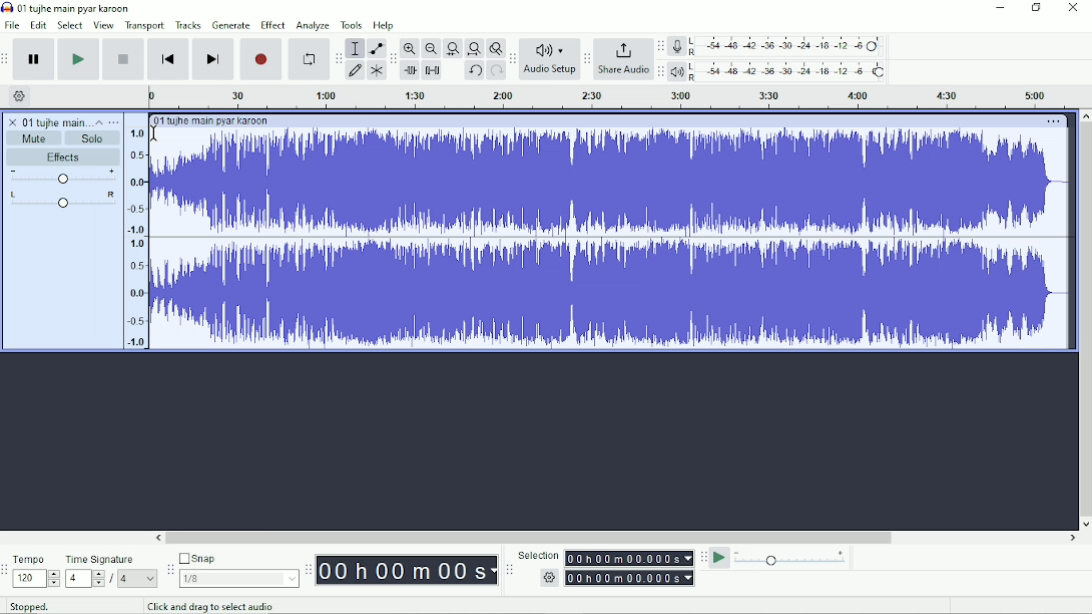 This screenshot has height=614, width=1092. Describe the element at coordinates (154, 132) in the screenshot. I see `cursor` at that location.